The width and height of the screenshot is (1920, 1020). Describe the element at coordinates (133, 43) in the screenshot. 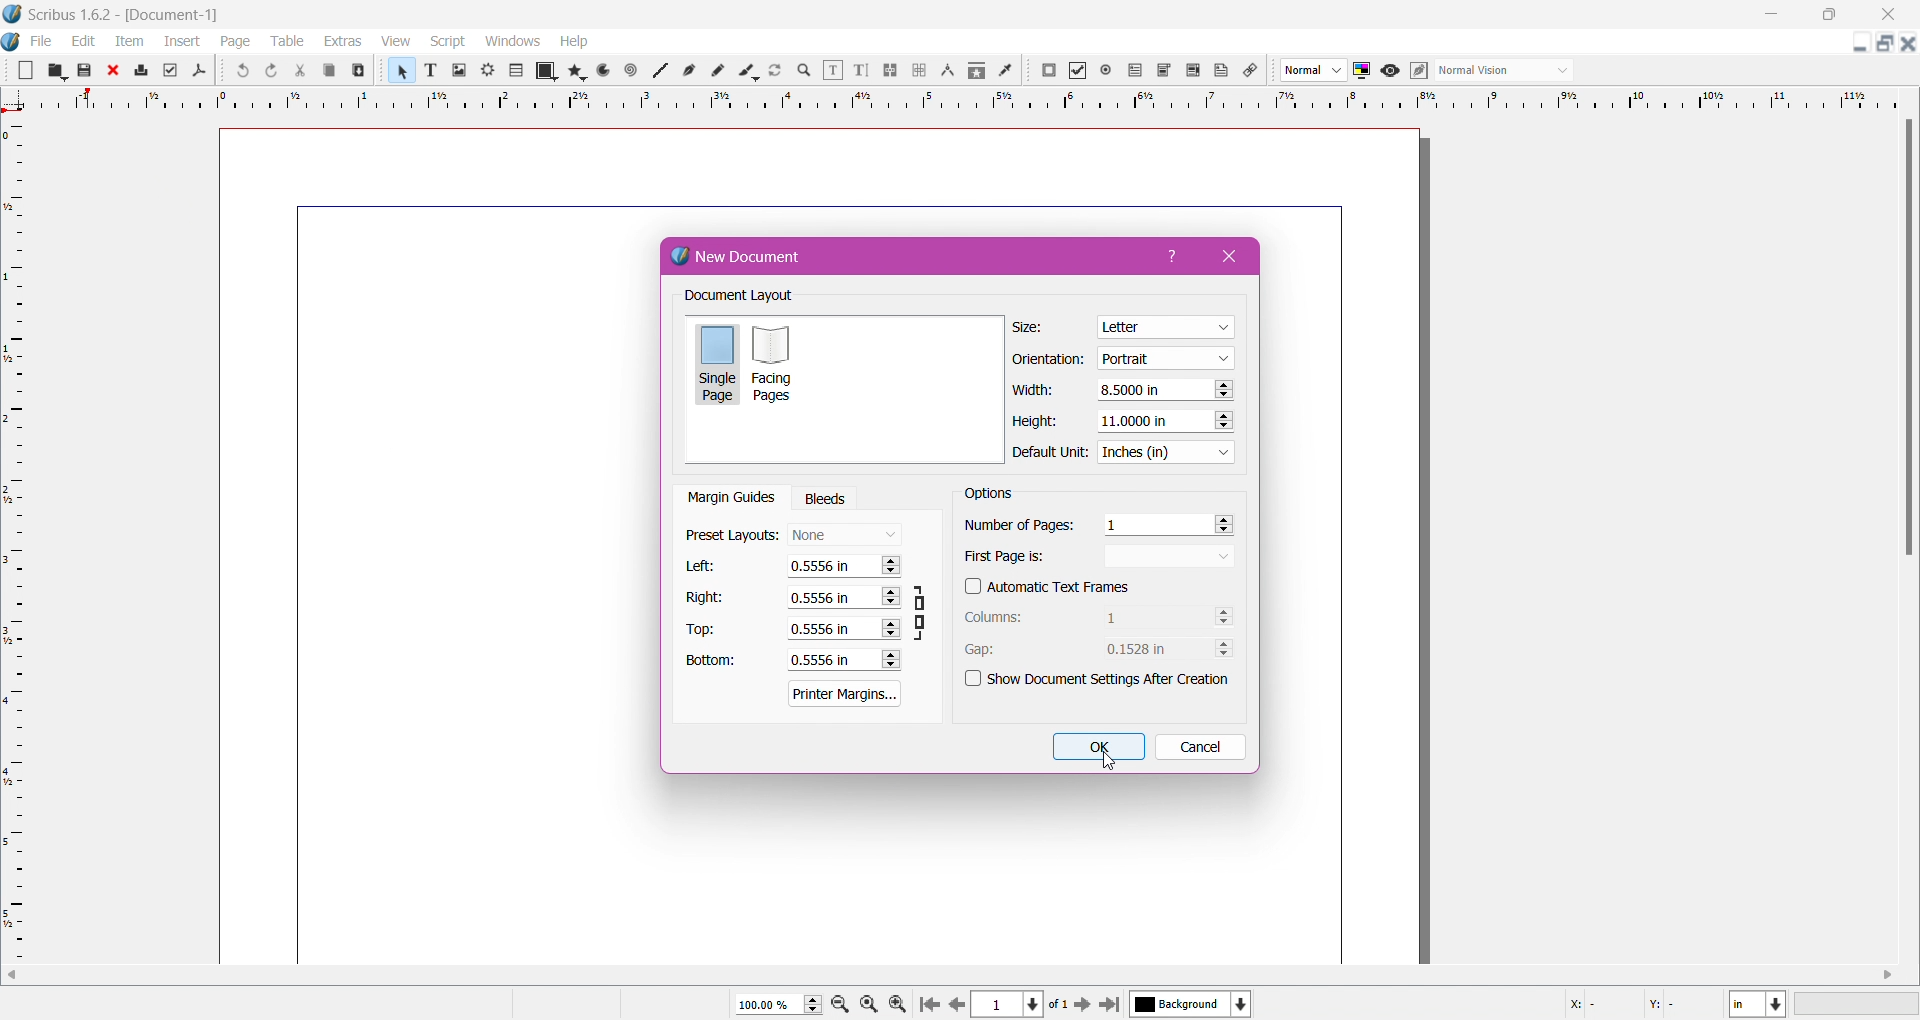

I see `Item` at that location.